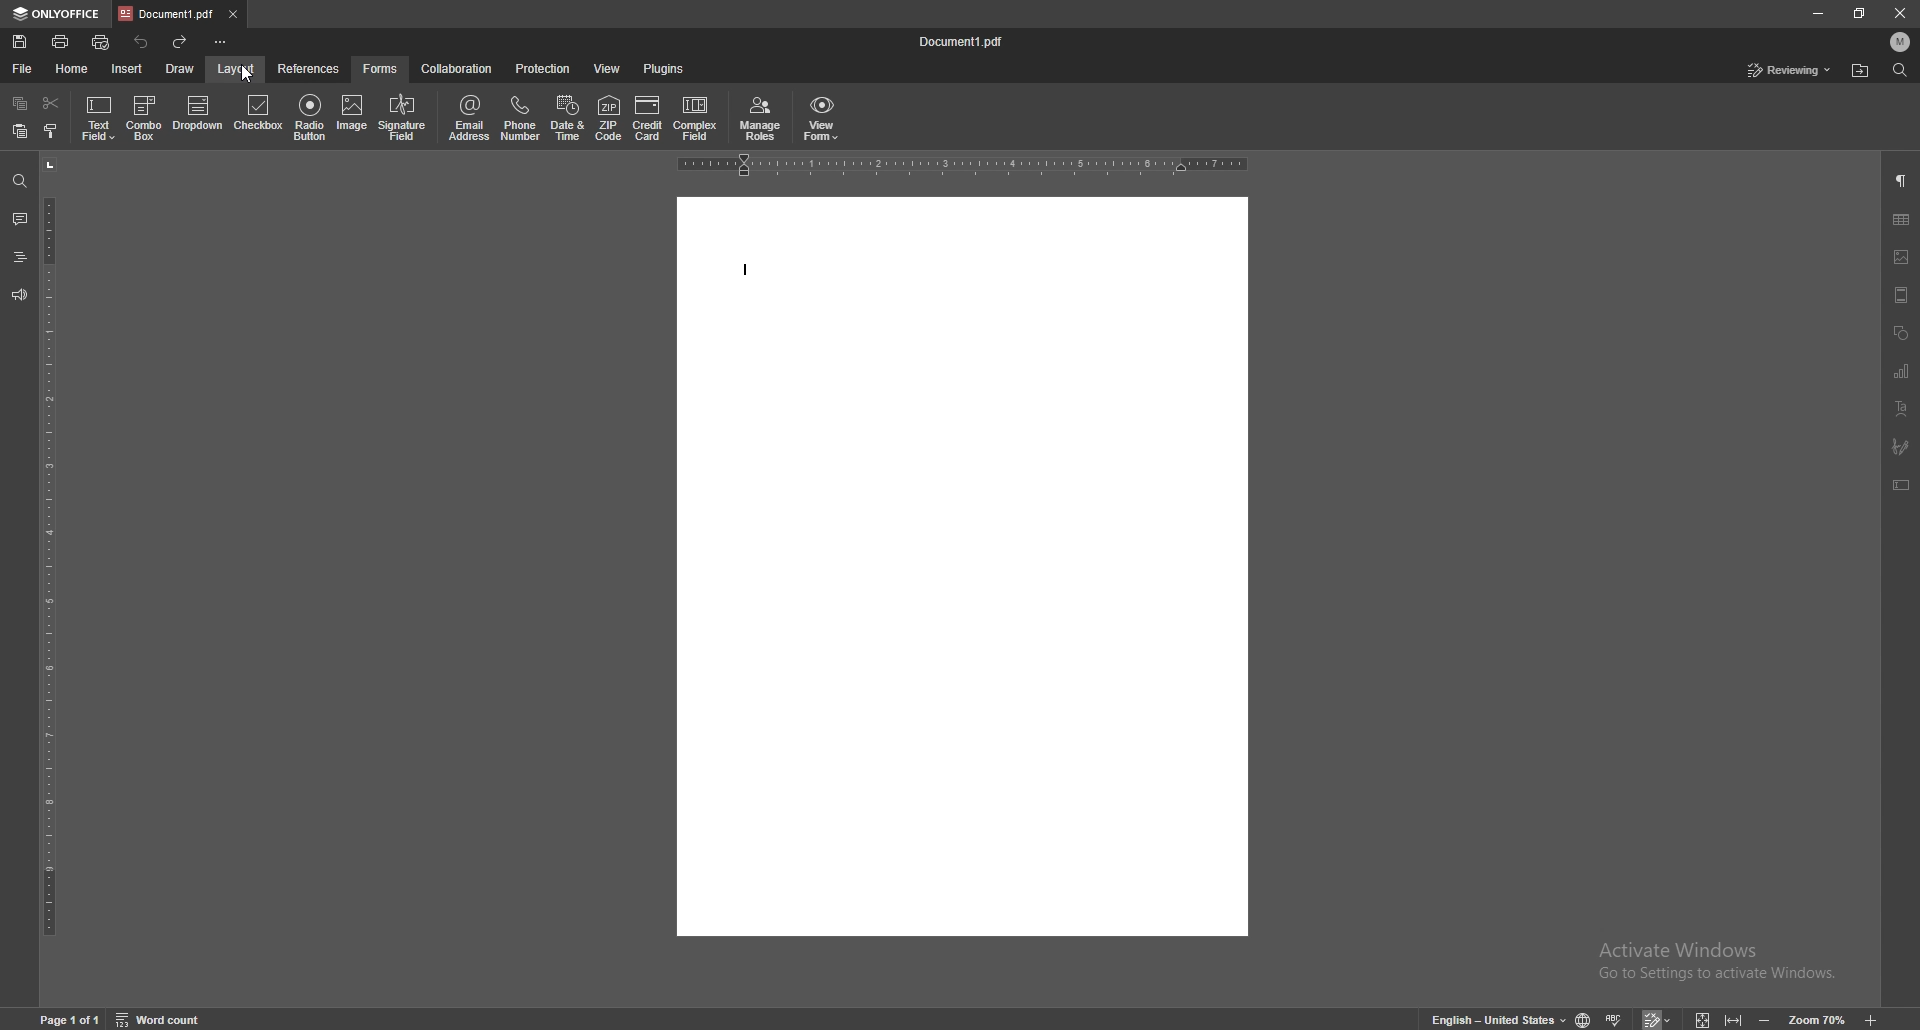 Image resolution: width=1920 pixels, height=1030 pixels. I want to click on manage roles, so click(761, 118).